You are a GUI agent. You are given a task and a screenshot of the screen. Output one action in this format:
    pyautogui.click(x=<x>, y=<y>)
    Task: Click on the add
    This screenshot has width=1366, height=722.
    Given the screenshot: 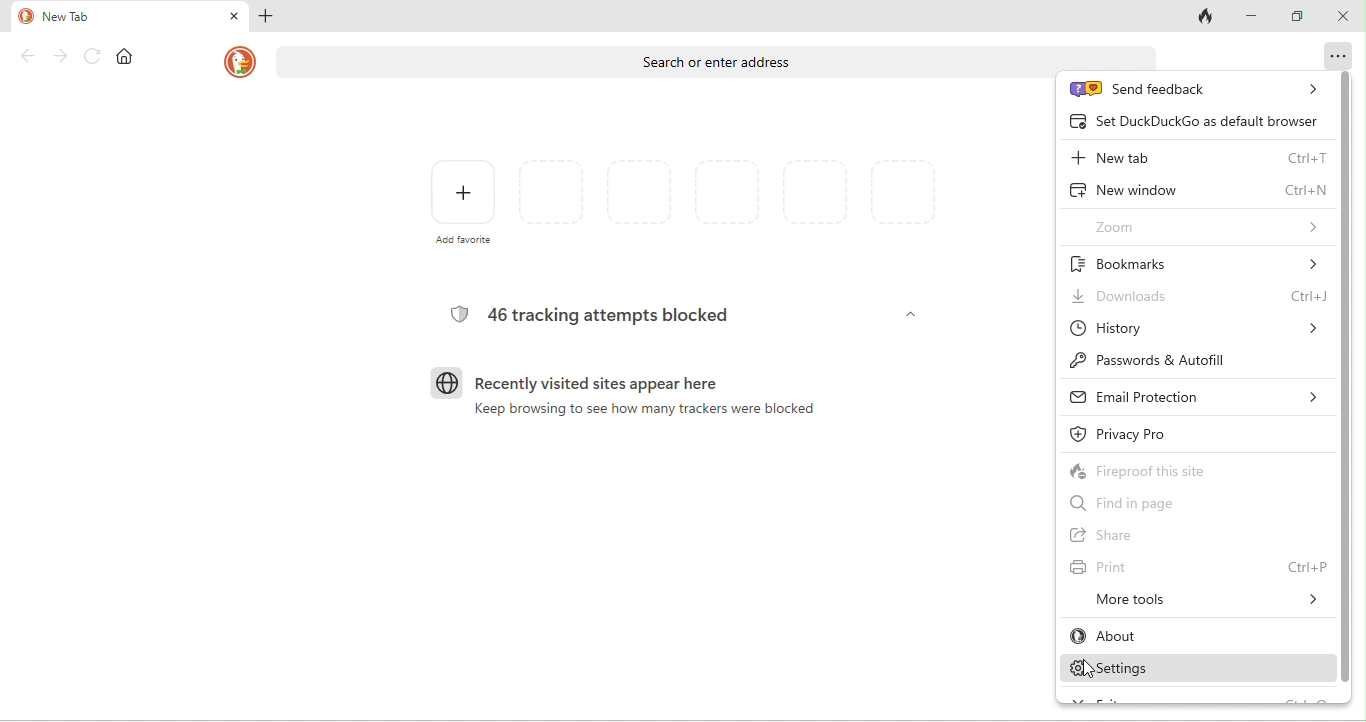 What is the action you would take?
    pyautogui.click(x=273, y=17)
    